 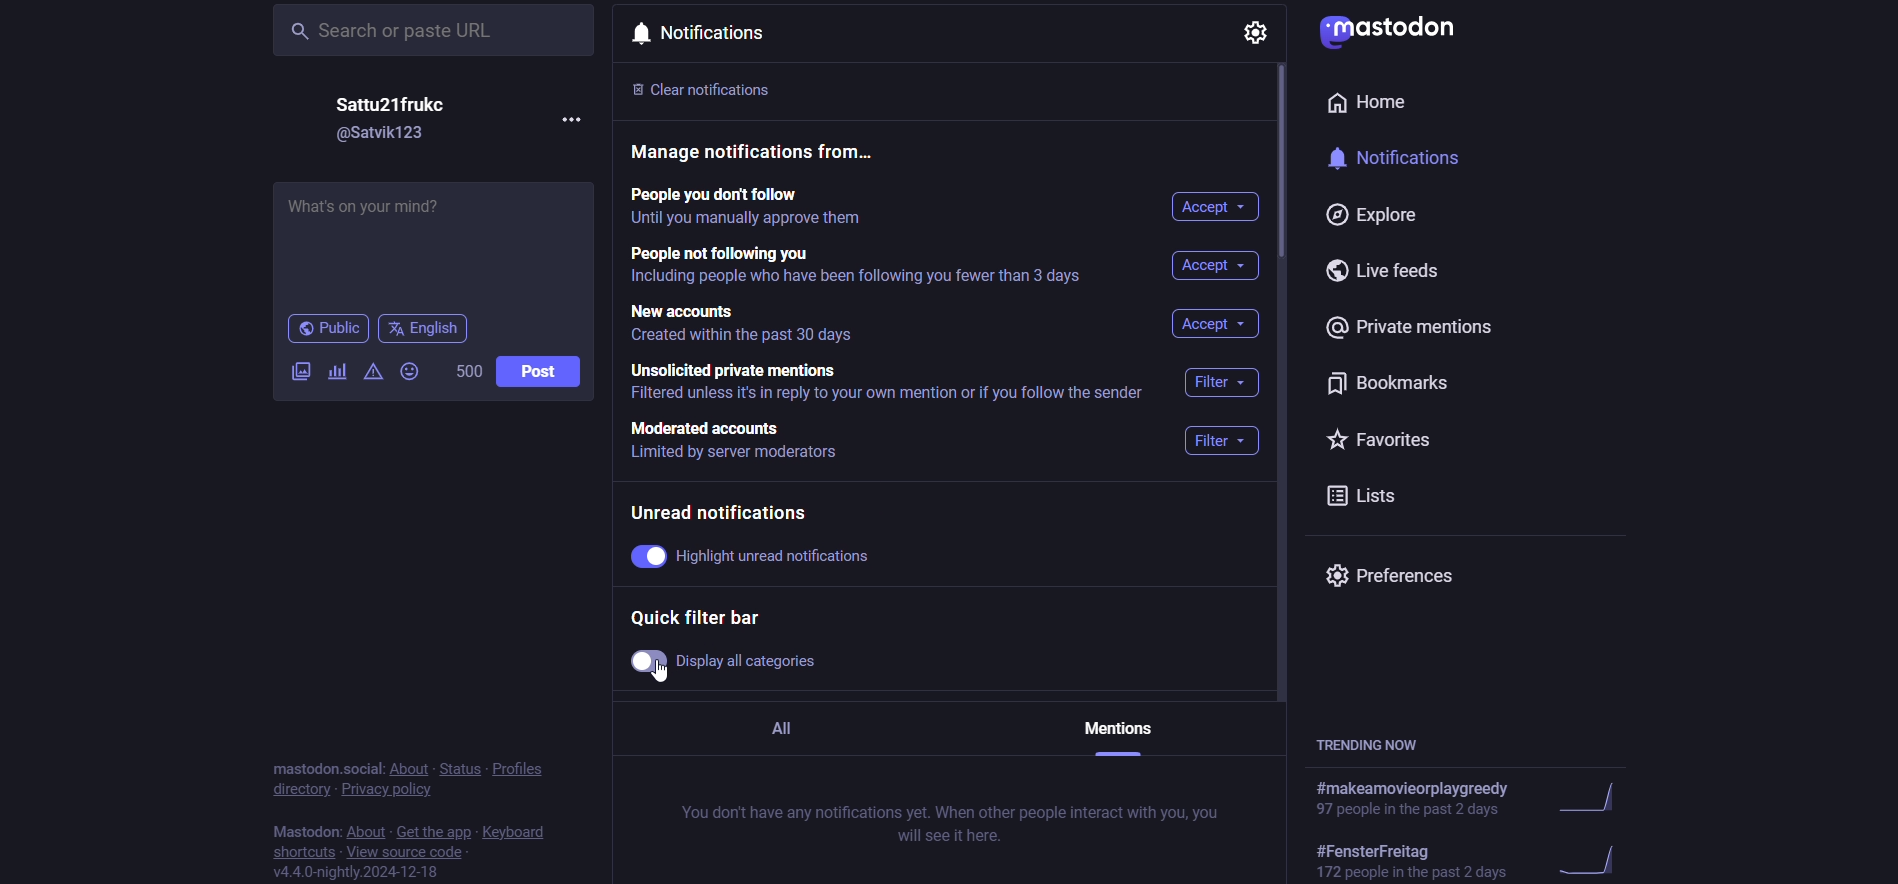 I want to click on trending graph, so click(x=1586, y=861).